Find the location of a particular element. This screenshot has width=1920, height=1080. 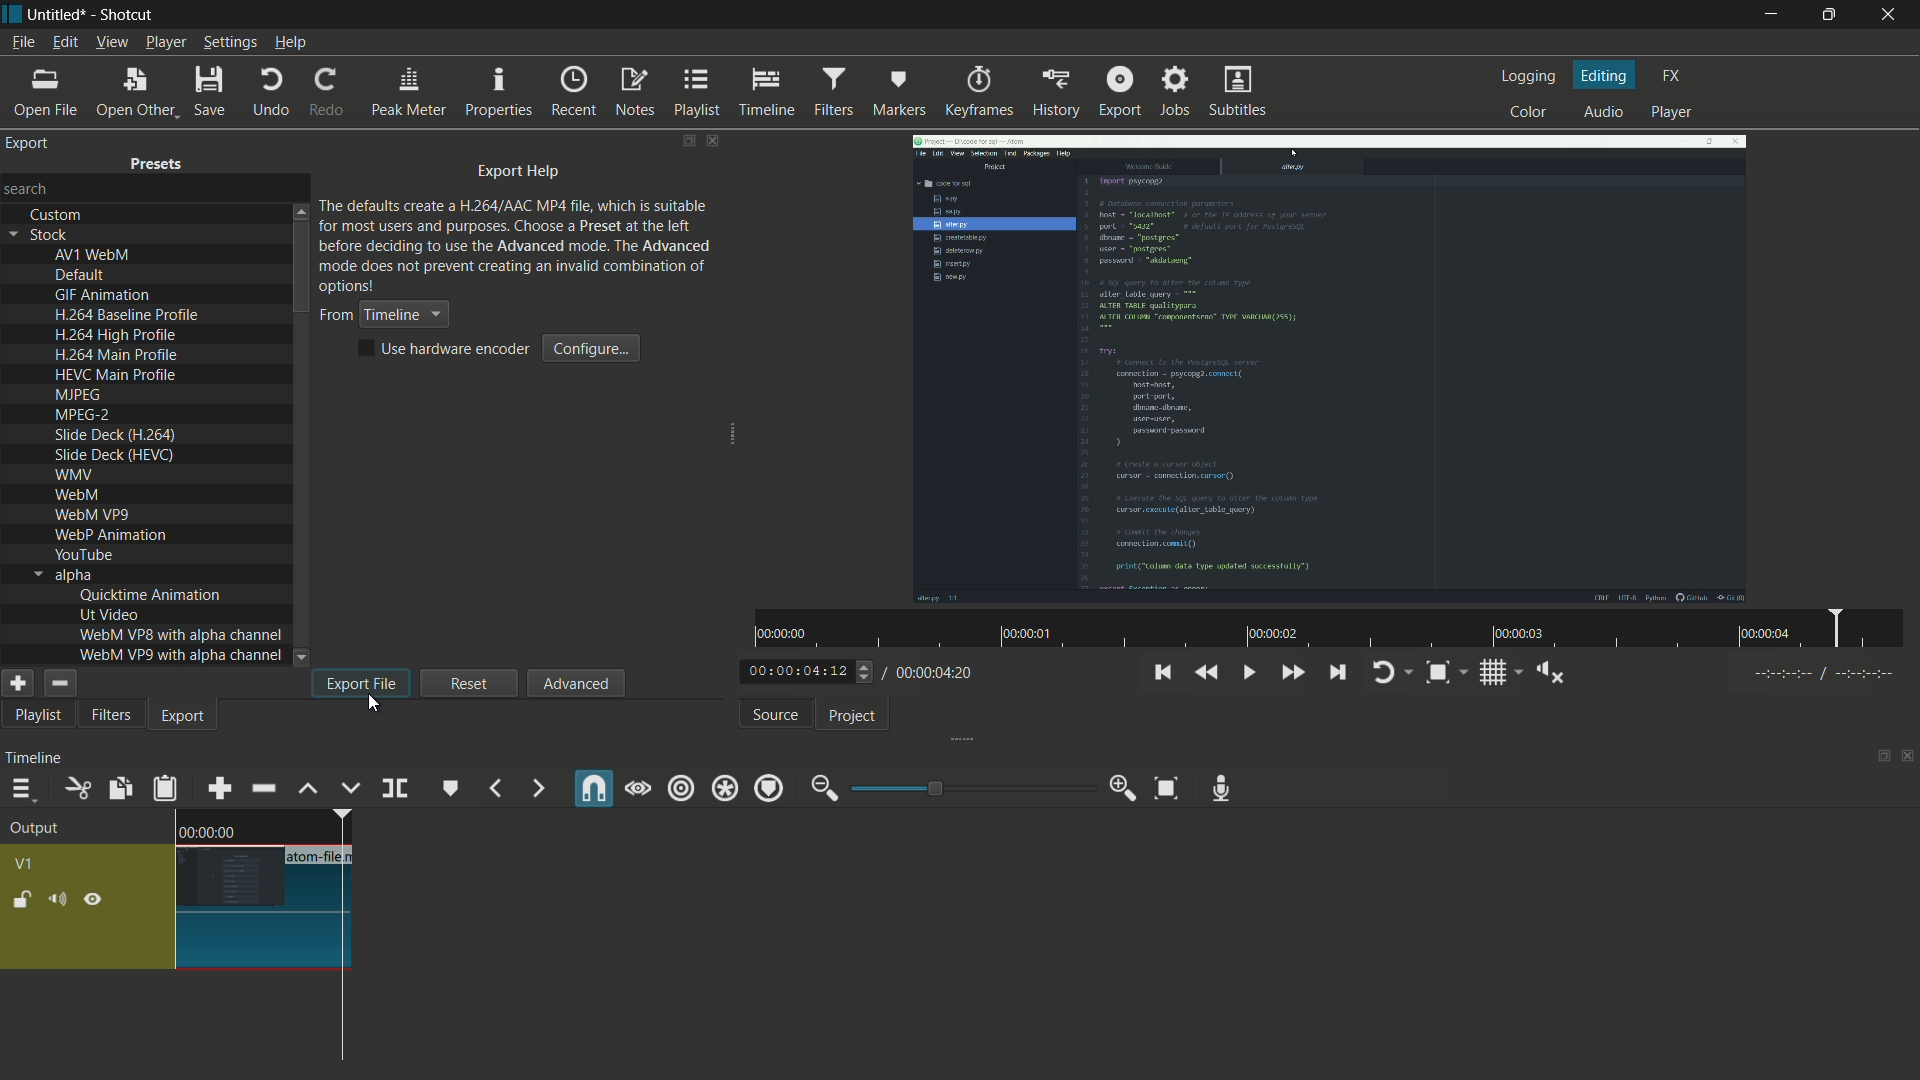

keyframes is located at coordinates (980, 92).